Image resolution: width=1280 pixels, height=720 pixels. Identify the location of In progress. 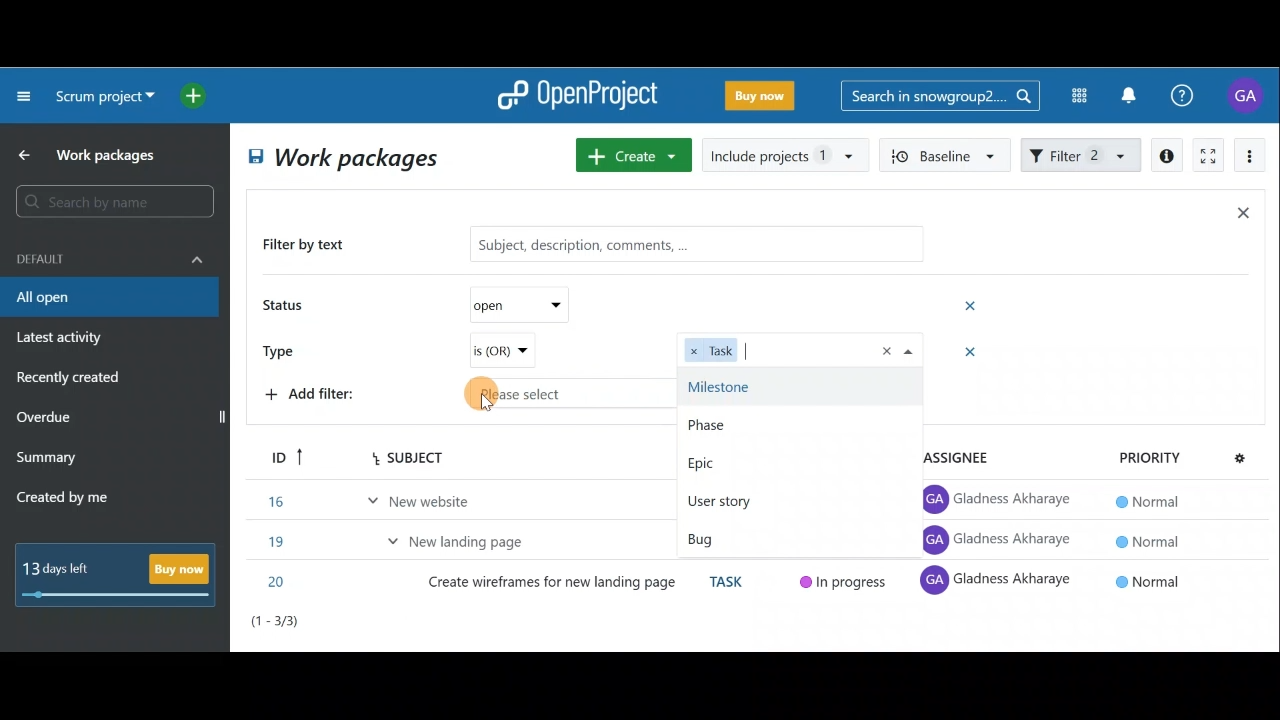
(847, 582).